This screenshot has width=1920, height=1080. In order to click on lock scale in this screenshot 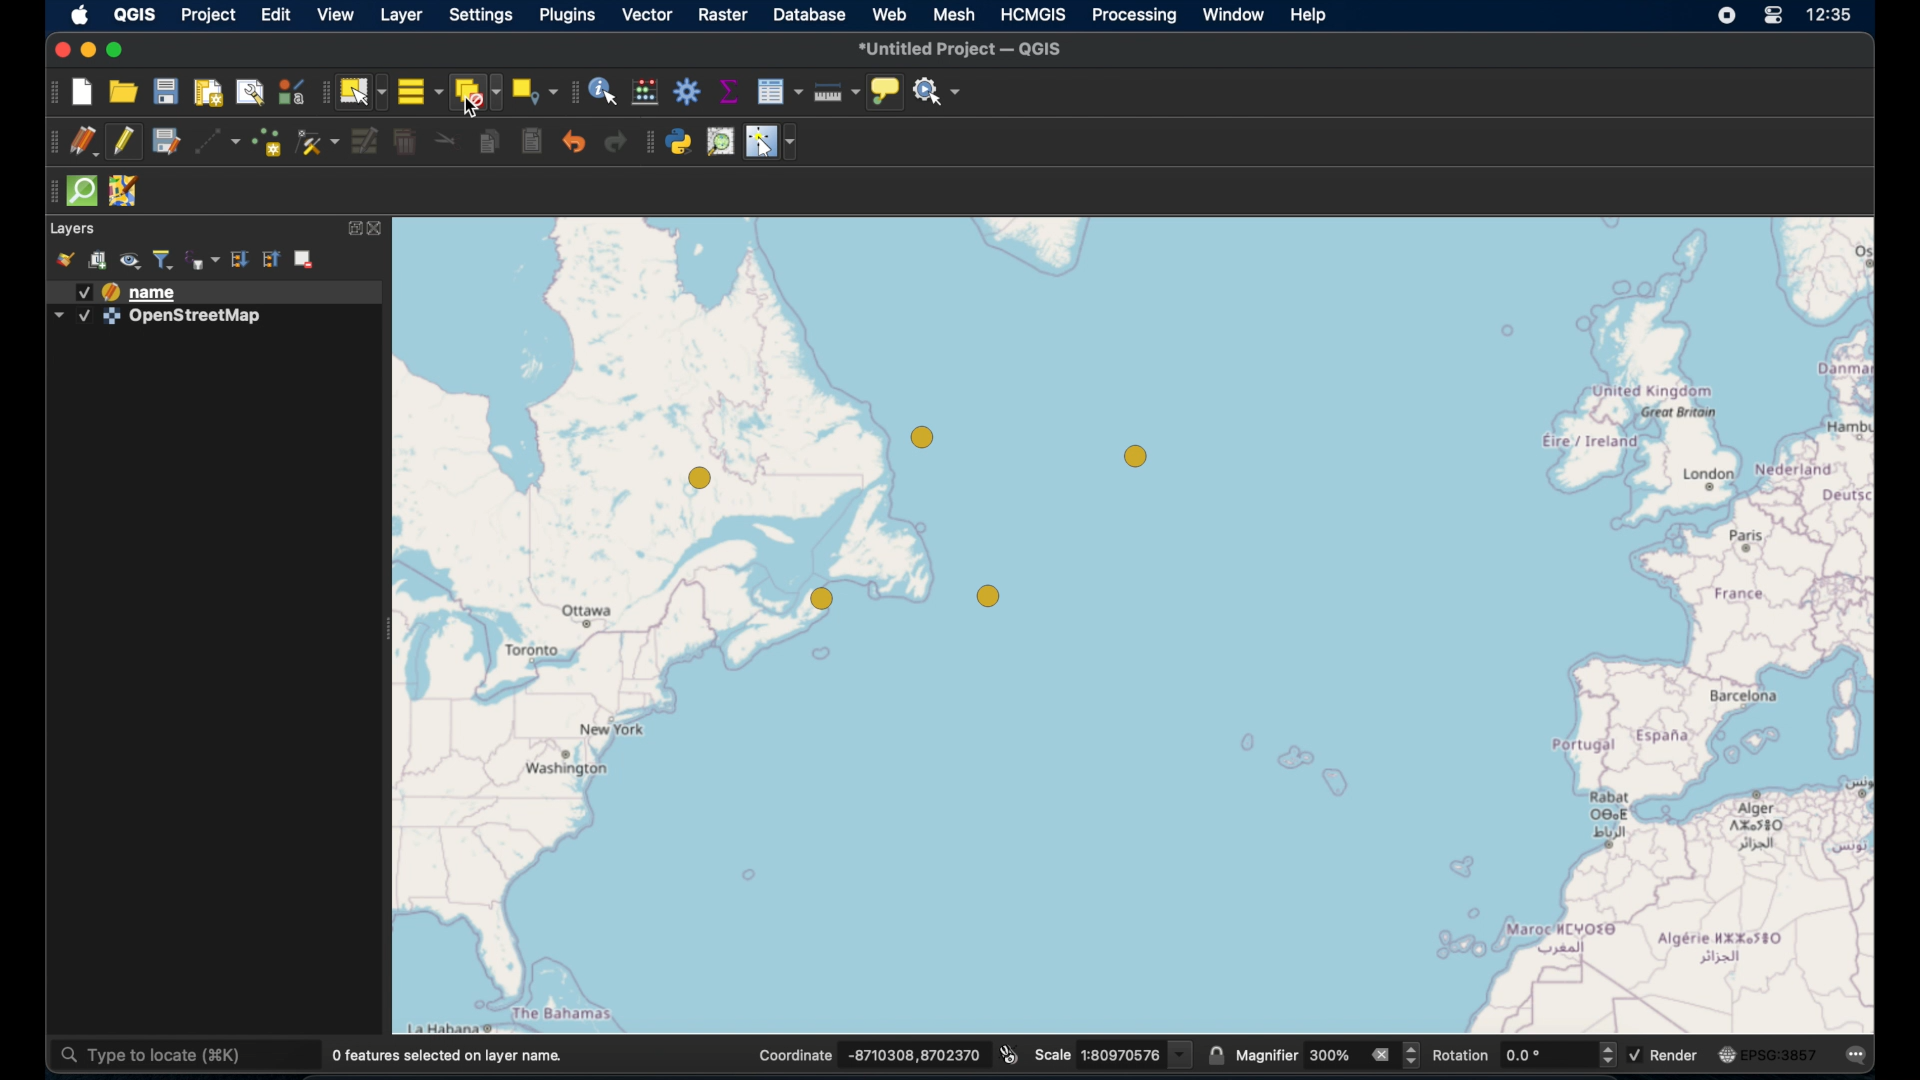, I will do `click(1213, 1056)`.